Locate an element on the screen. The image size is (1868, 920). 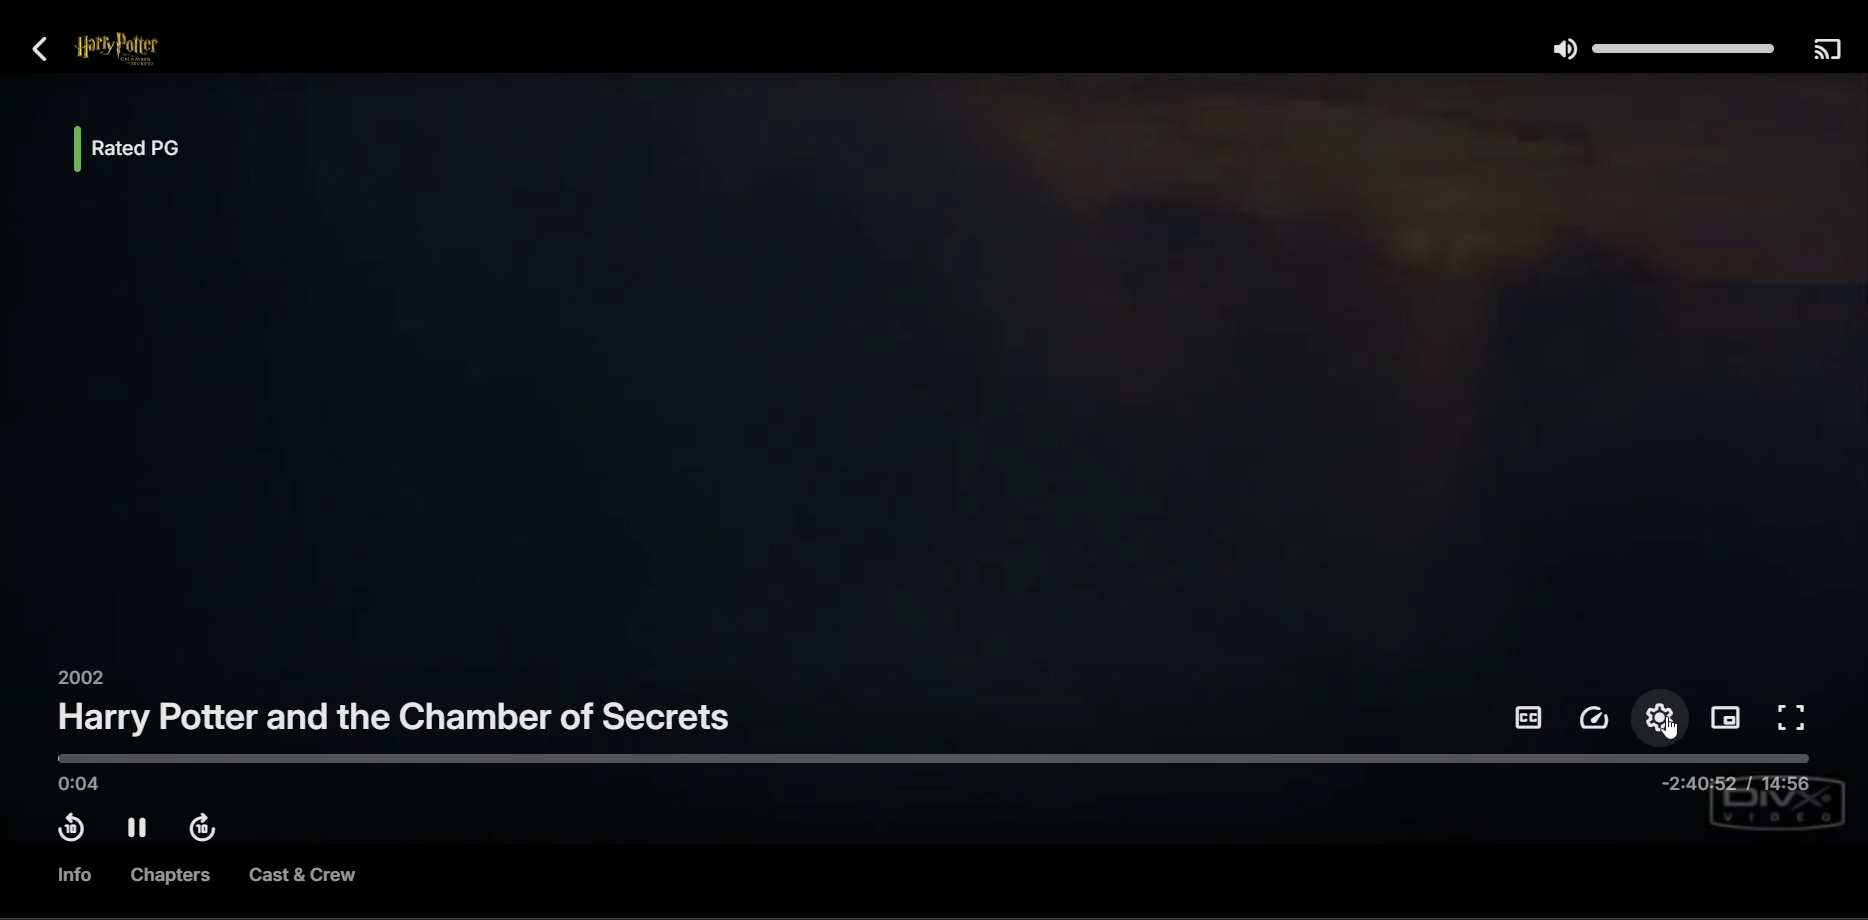
Rewind is located at coordinates (69, 831).